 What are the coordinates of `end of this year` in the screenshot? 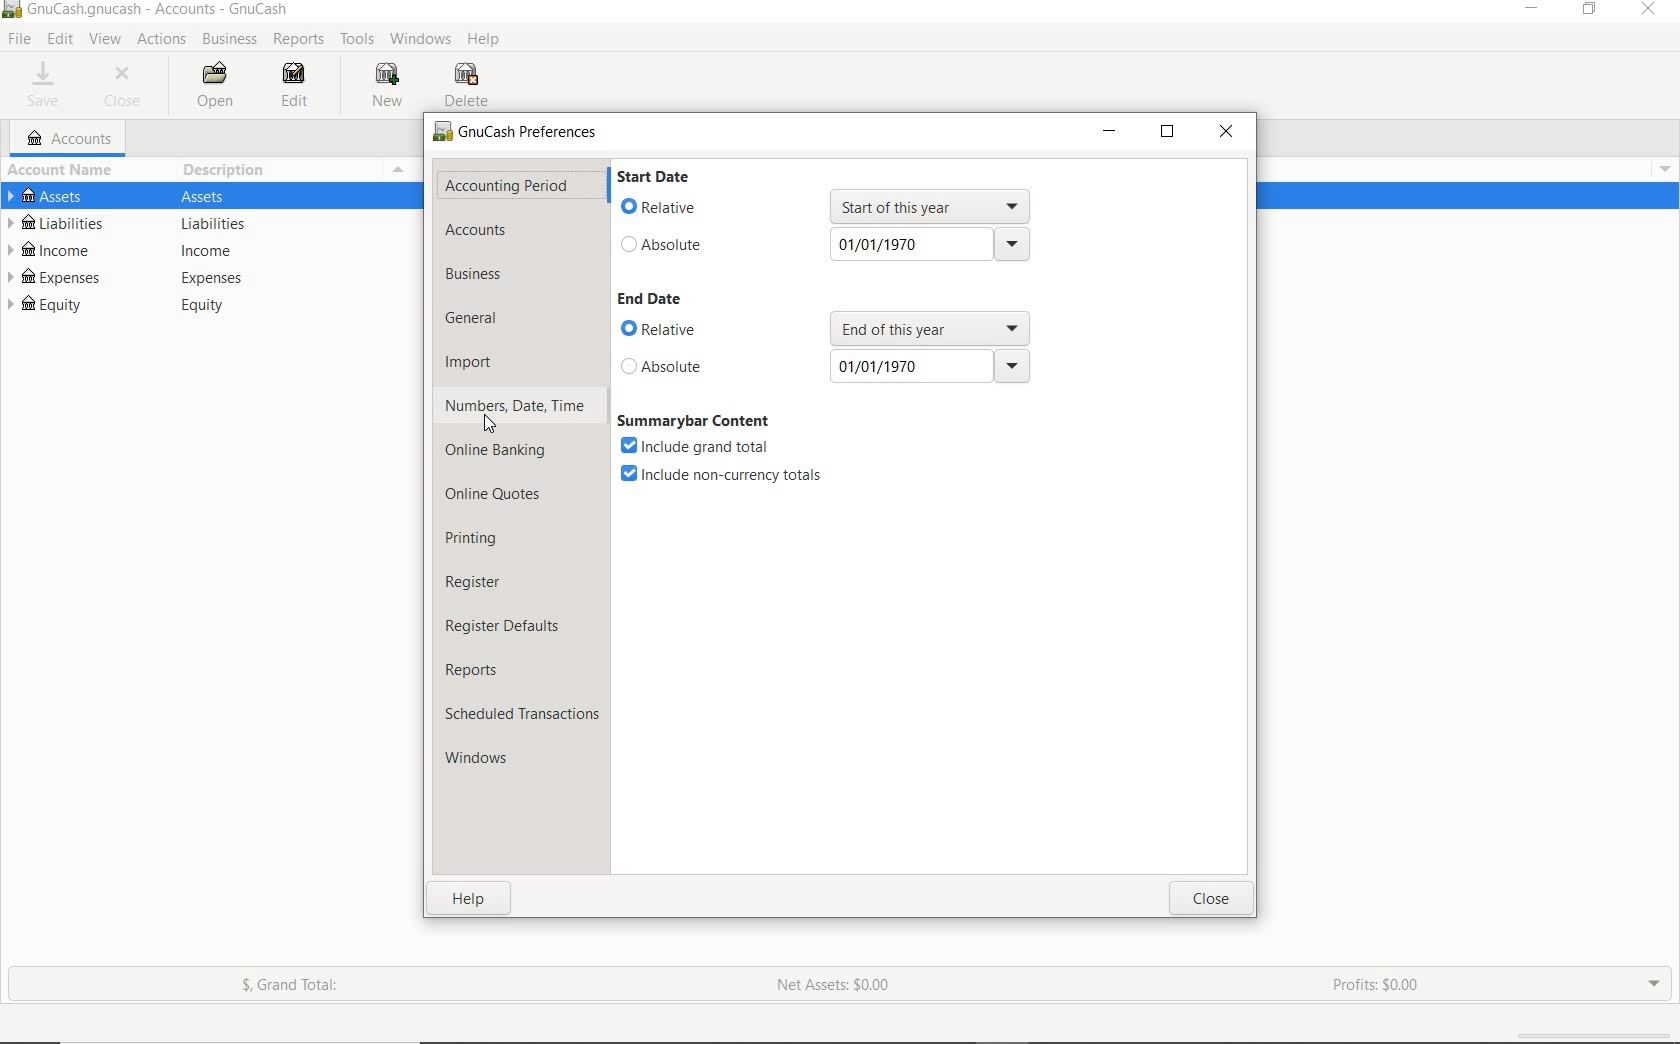 It's located at (932, 328).